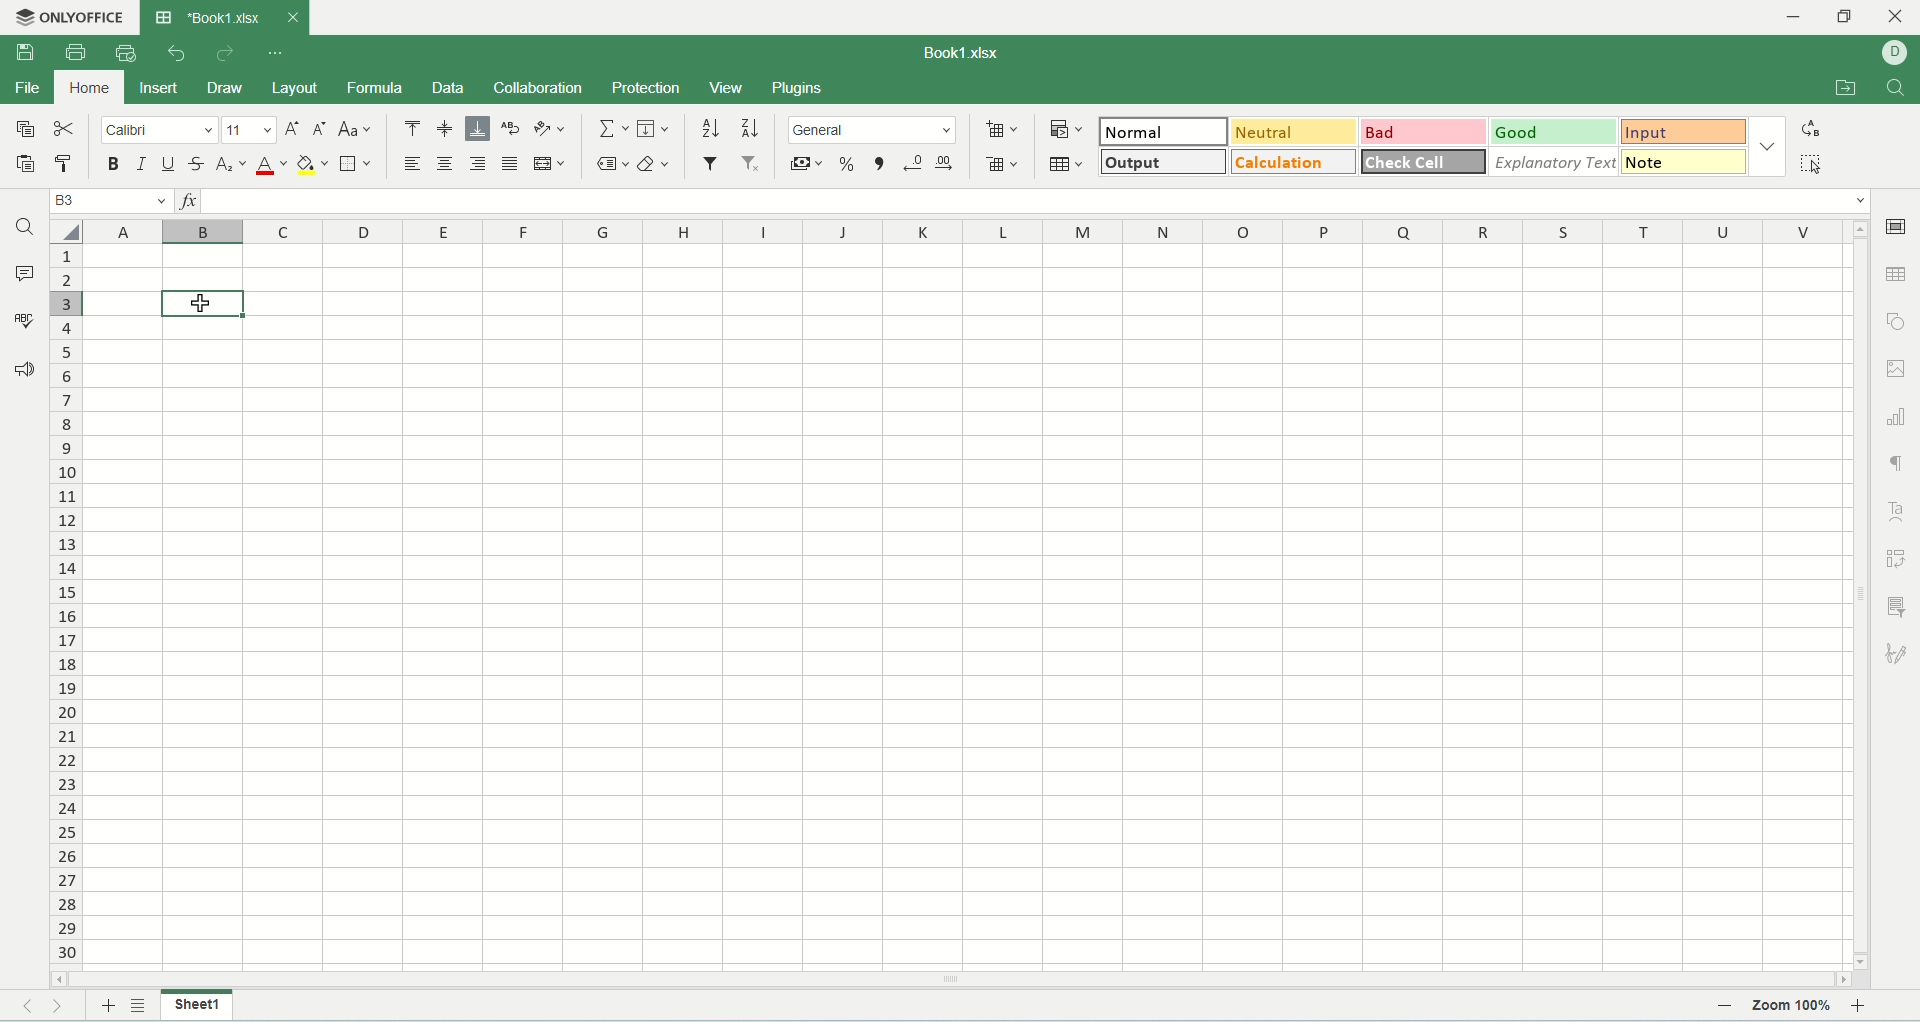 Image resolution: width=1920 pixels, height=1022 pixels. I want to click on undo, so click(178, 55).